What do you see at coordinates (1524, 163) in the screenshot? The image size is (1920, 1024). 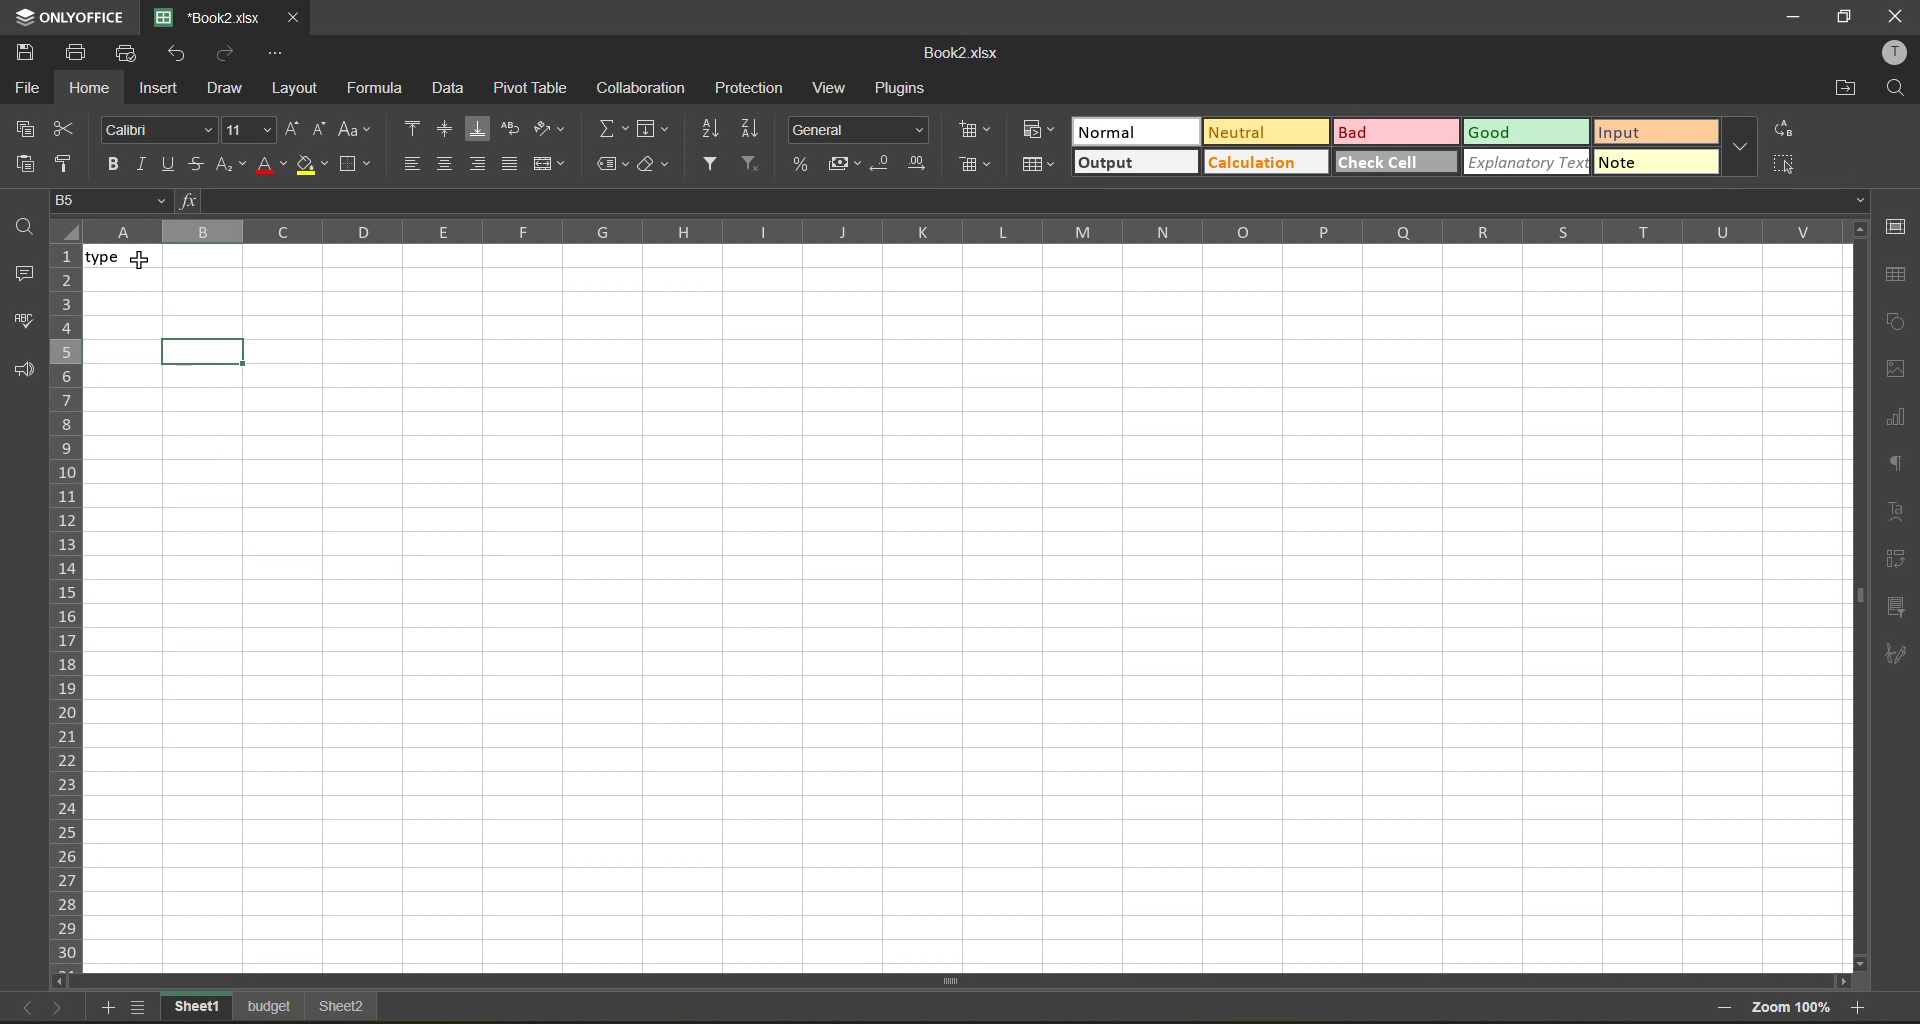 I see `explanatory text` at bounding box center [1524, 163].